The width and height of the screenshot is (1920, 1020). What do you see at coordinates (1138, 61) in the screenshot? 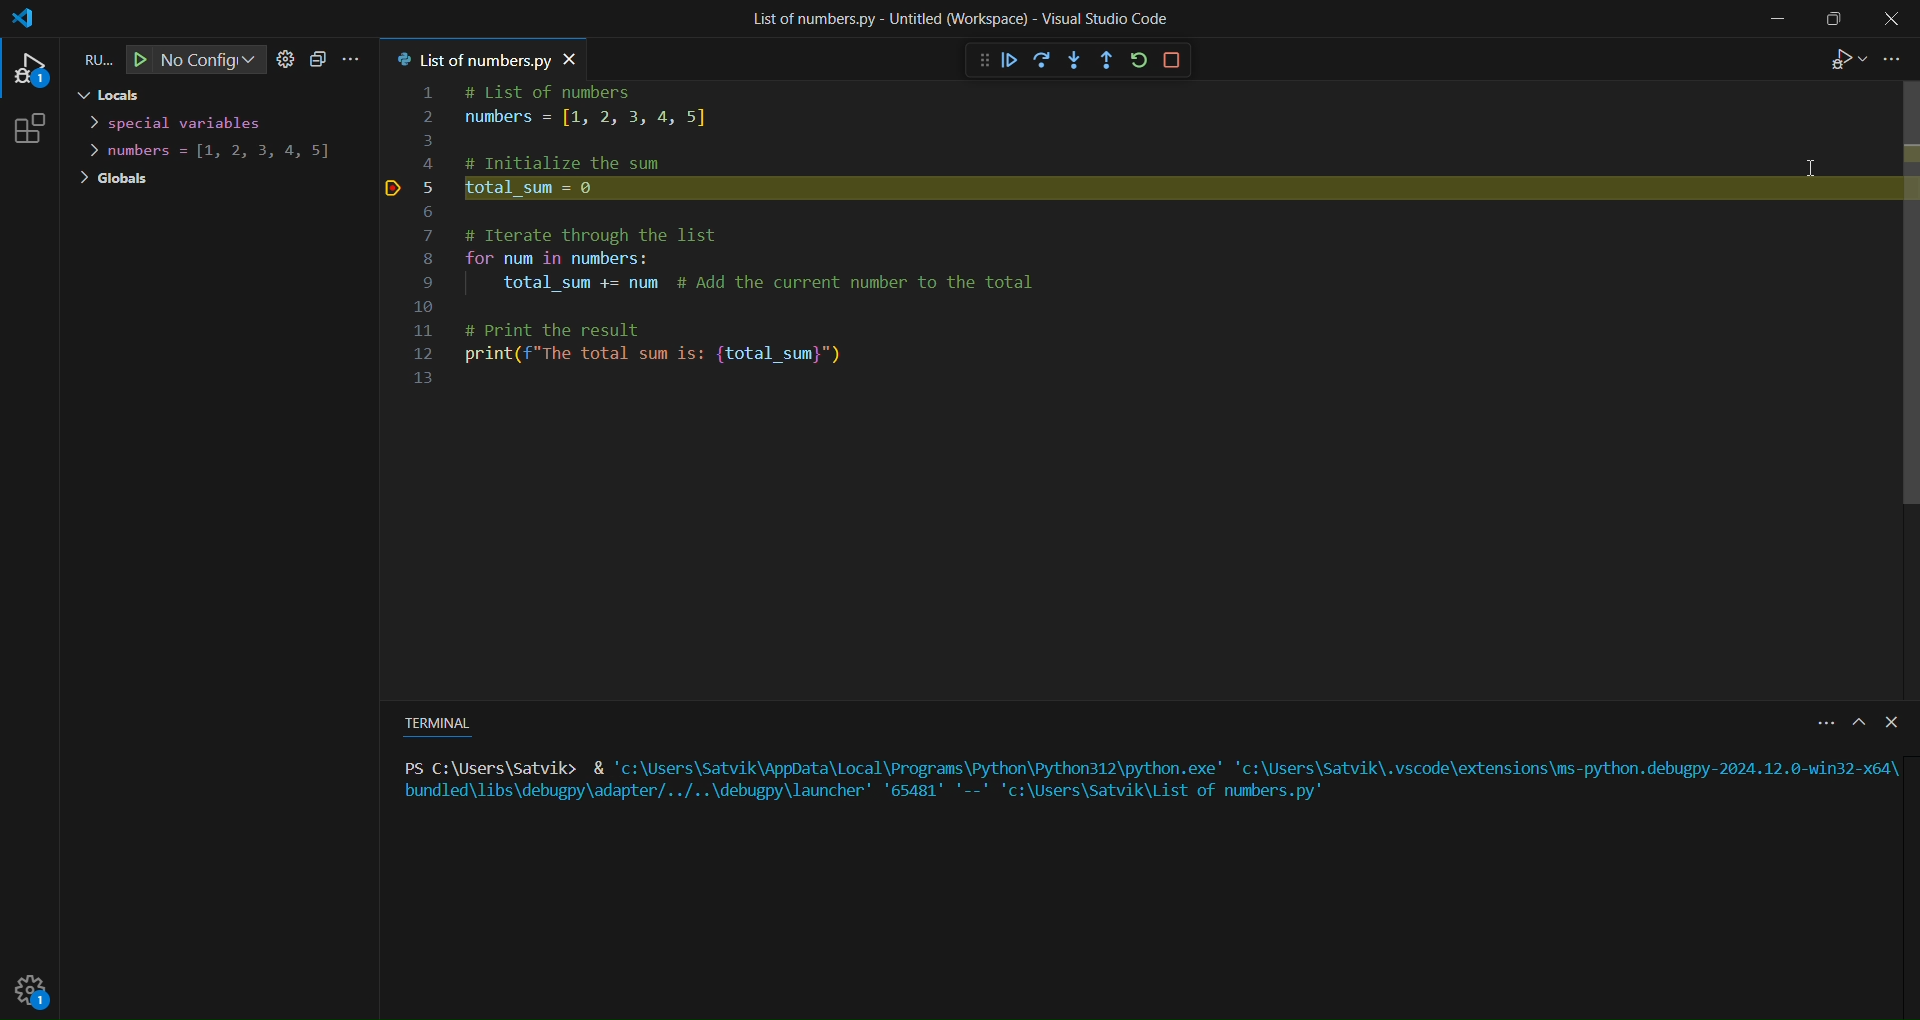
I see `restart` at bounding box center [1138, 61].